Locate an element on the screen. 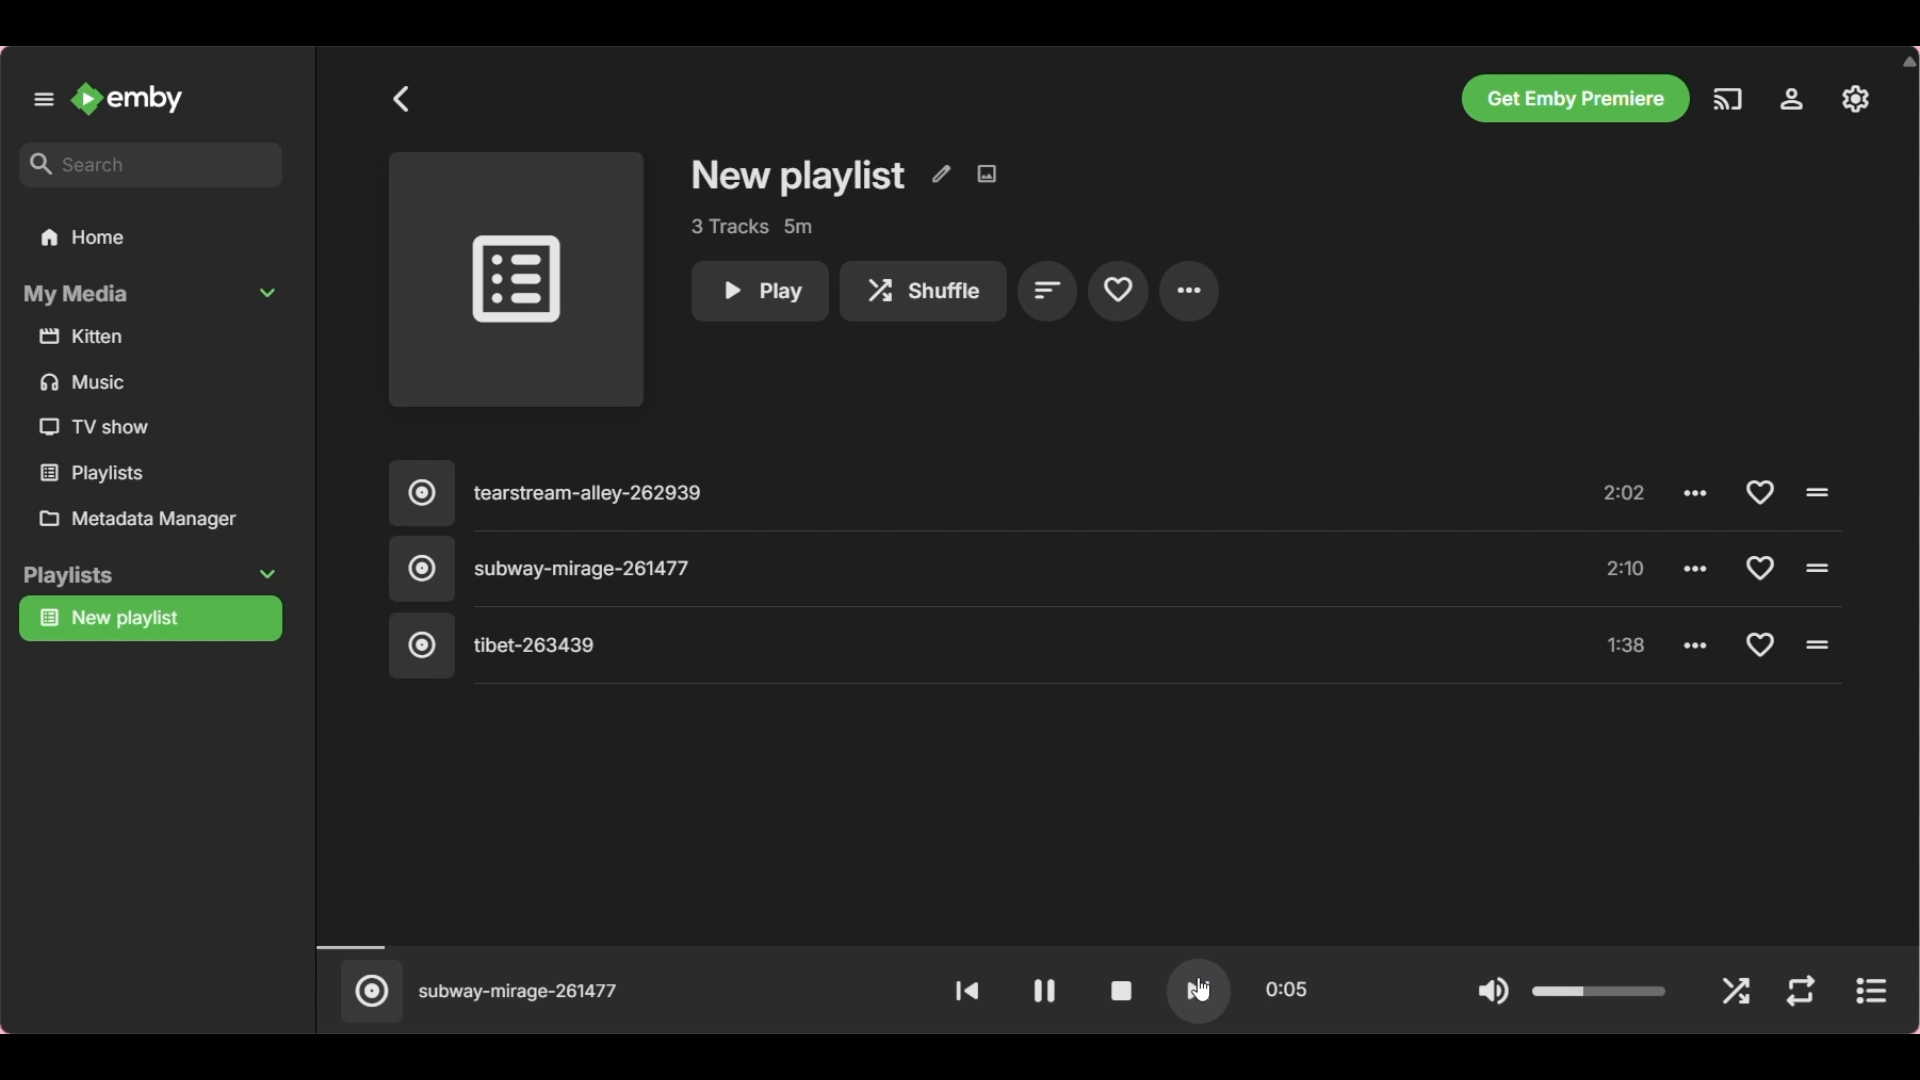 This screenshot has height=1080, width=1920. Play previous song is located at coordinates (967, 989).